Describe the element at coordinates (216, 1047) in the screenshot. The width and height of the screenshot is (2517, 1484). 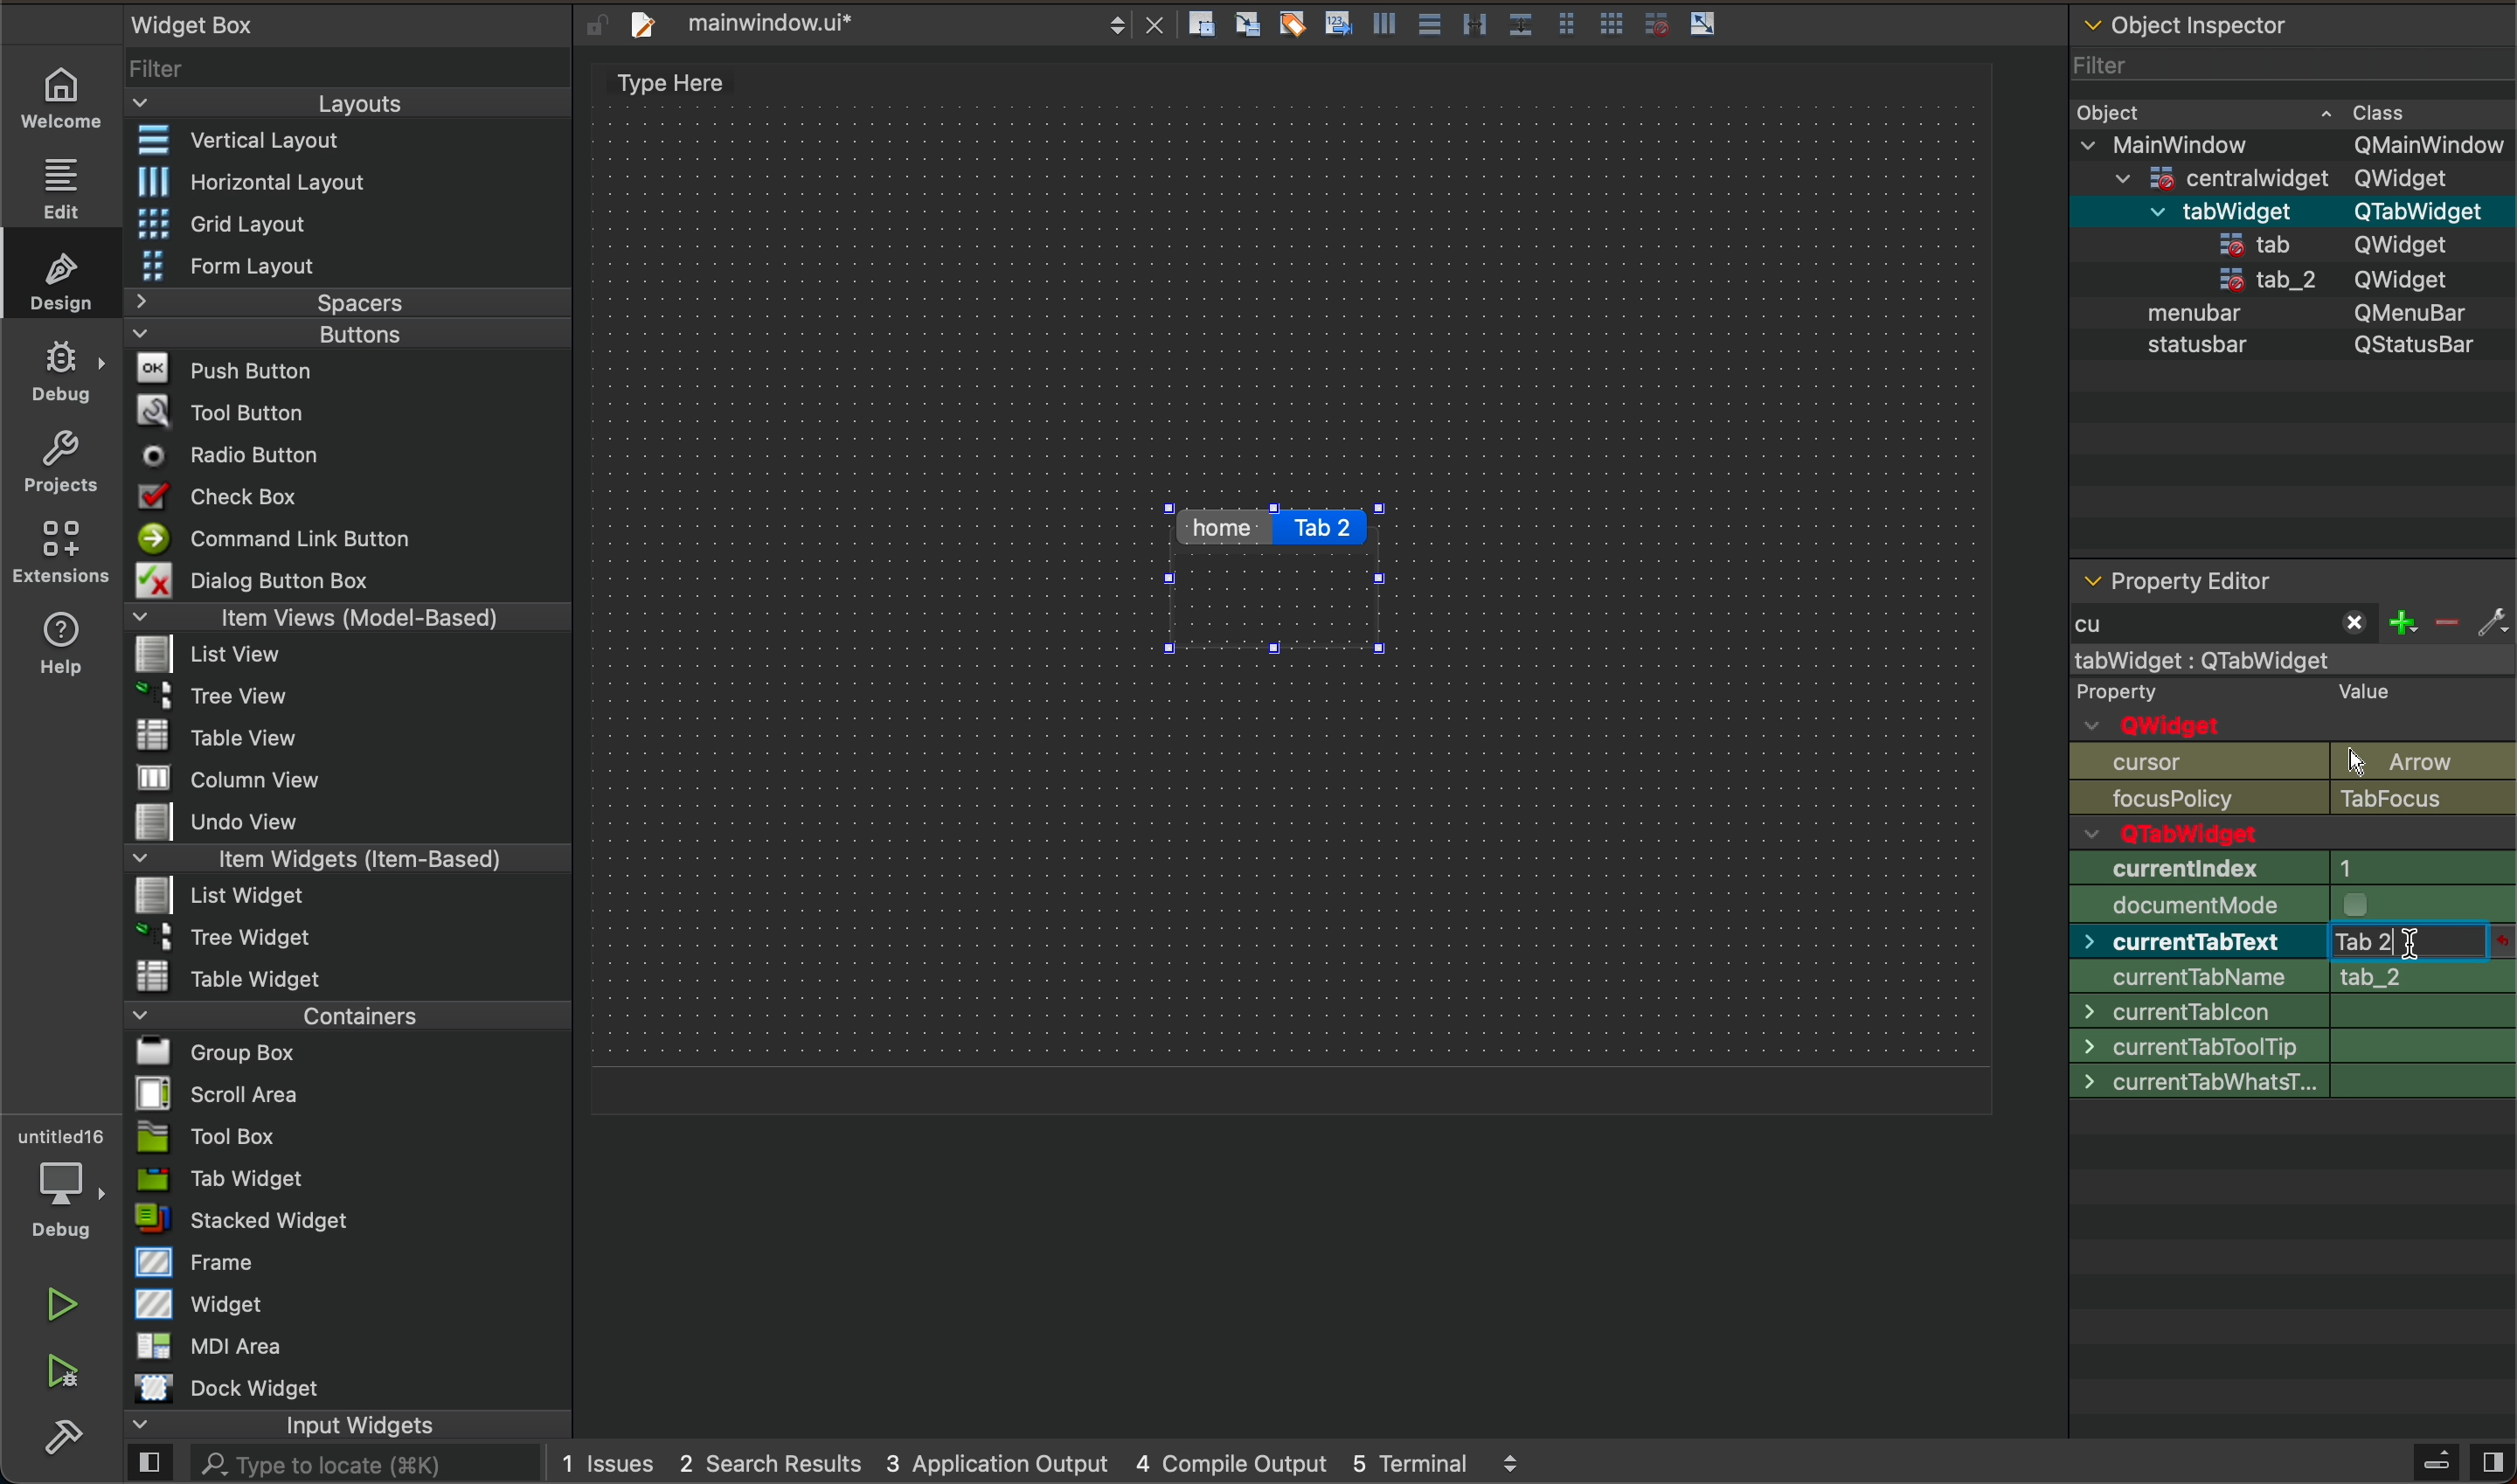
I see `Bl Group Box` at that location.